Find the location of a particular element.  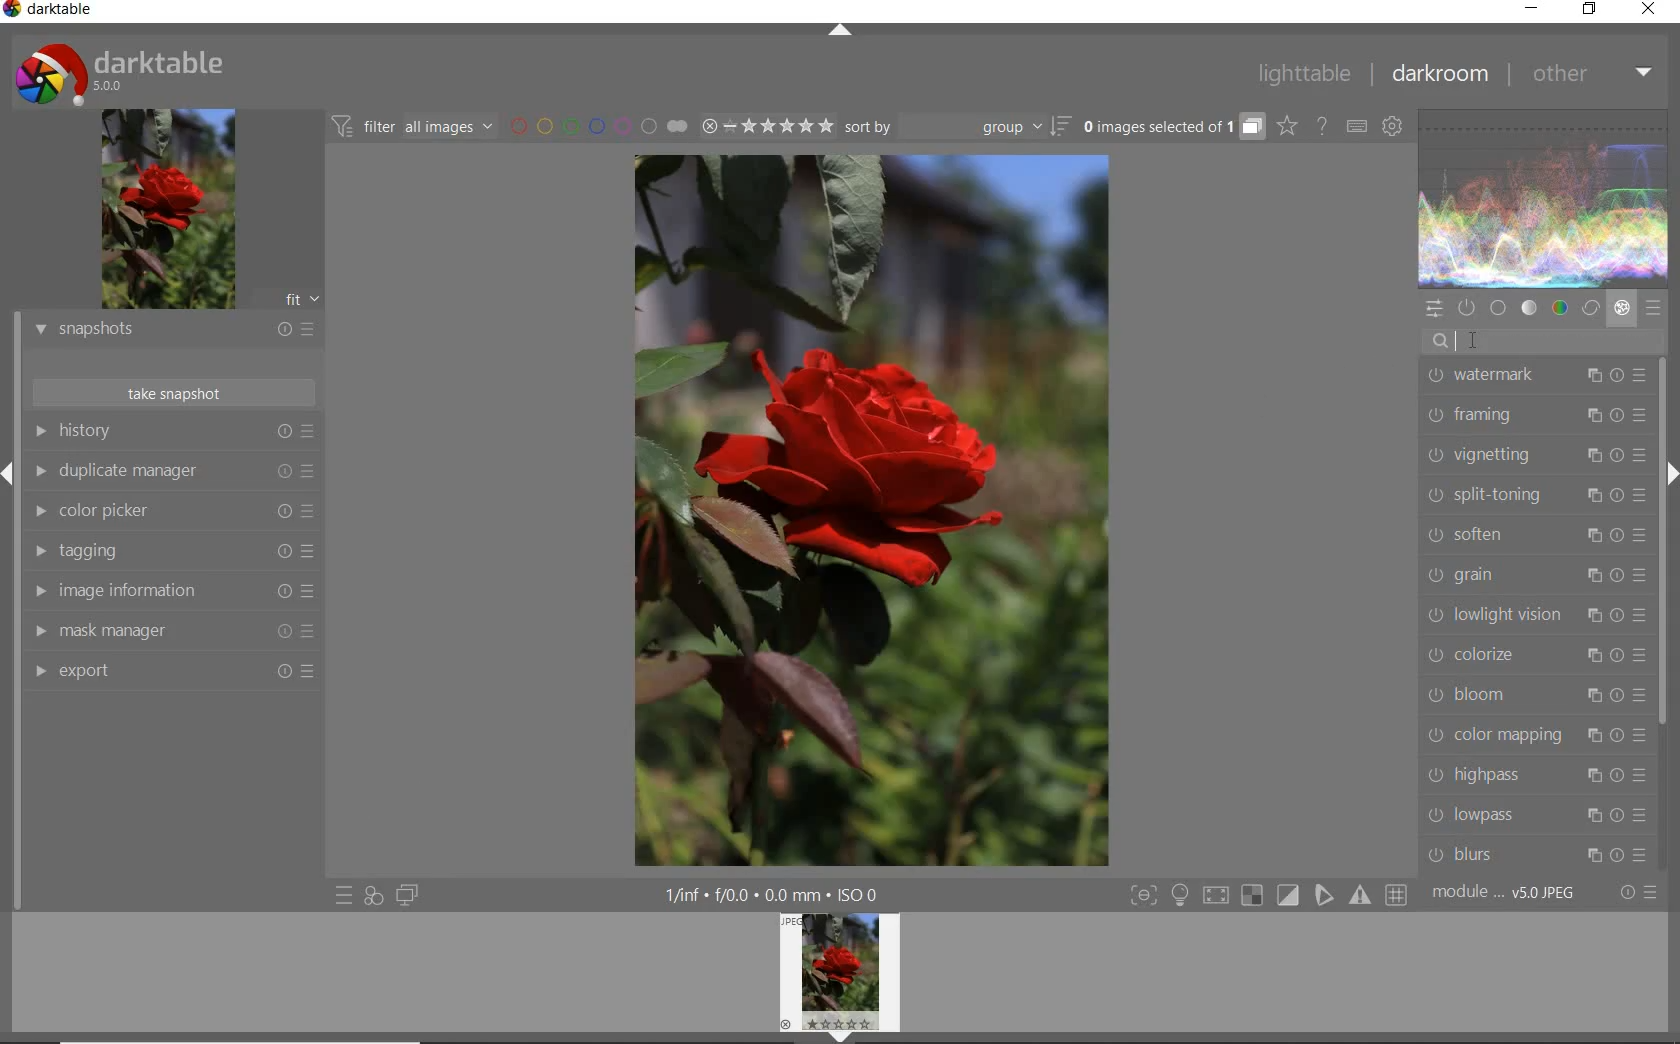

Expand/Collapse is located at coordinates (10, 471).